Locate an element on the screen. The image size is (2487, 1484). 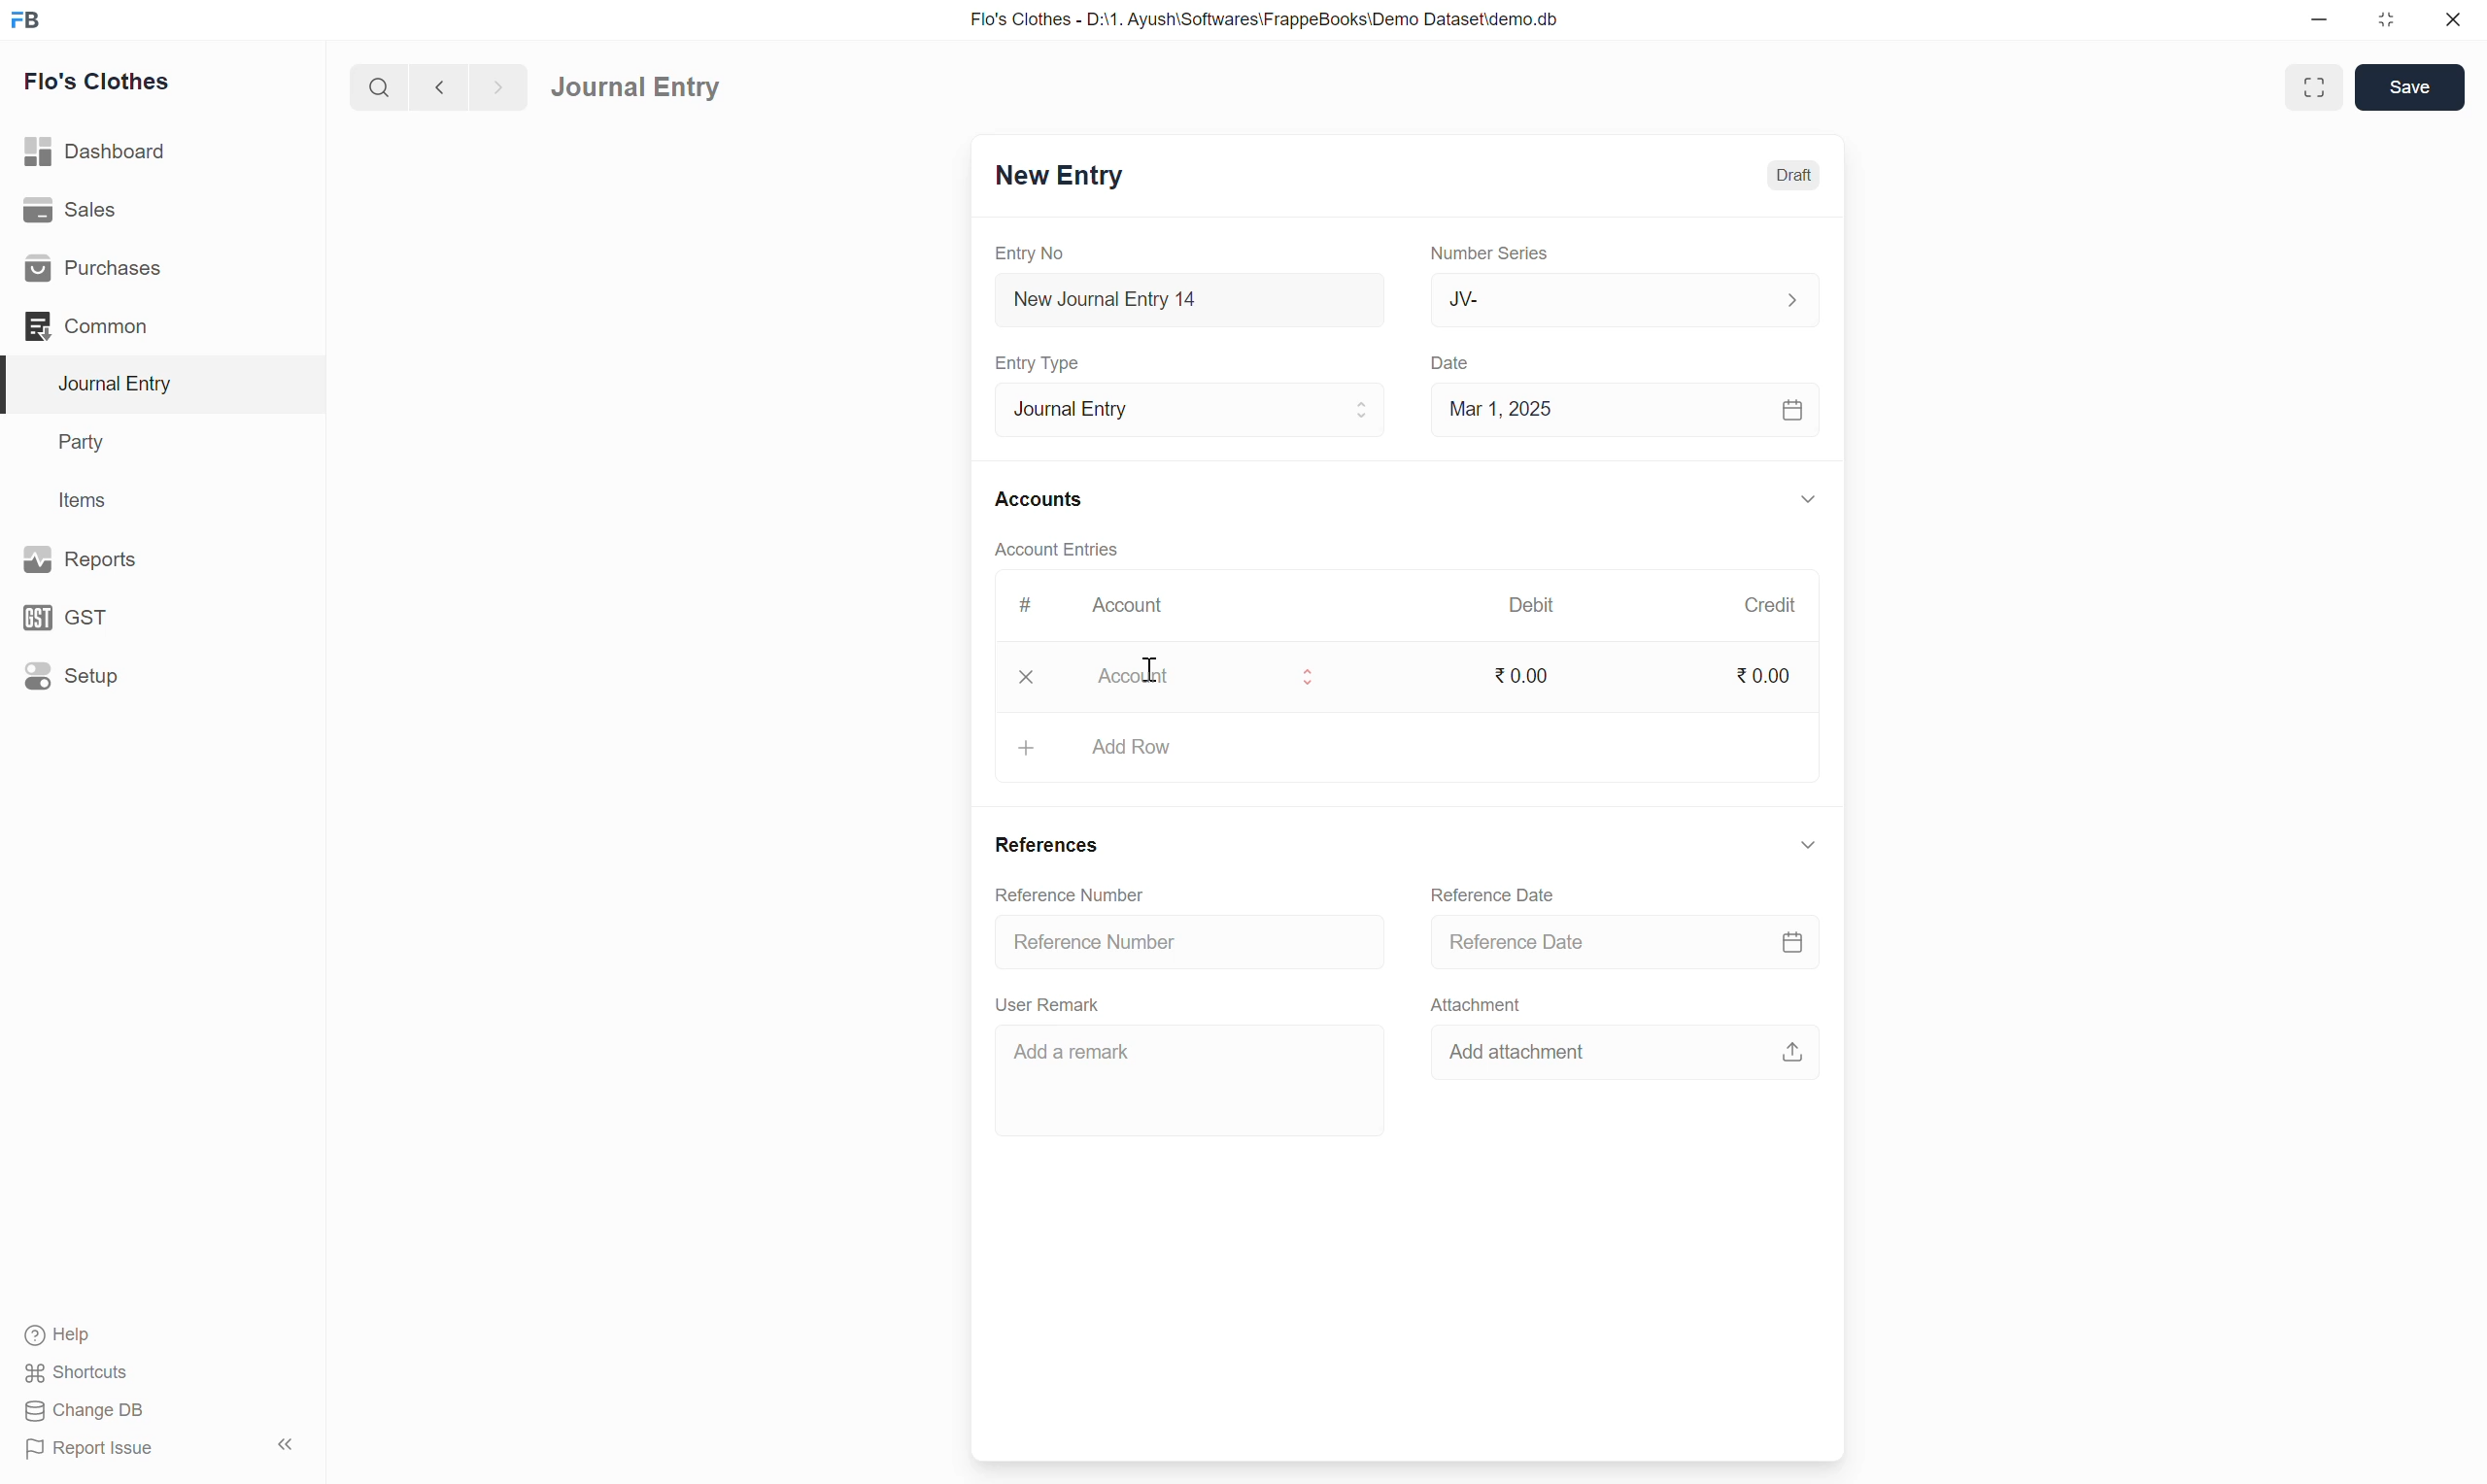
Number Series is located at coordinates (1490, 251).